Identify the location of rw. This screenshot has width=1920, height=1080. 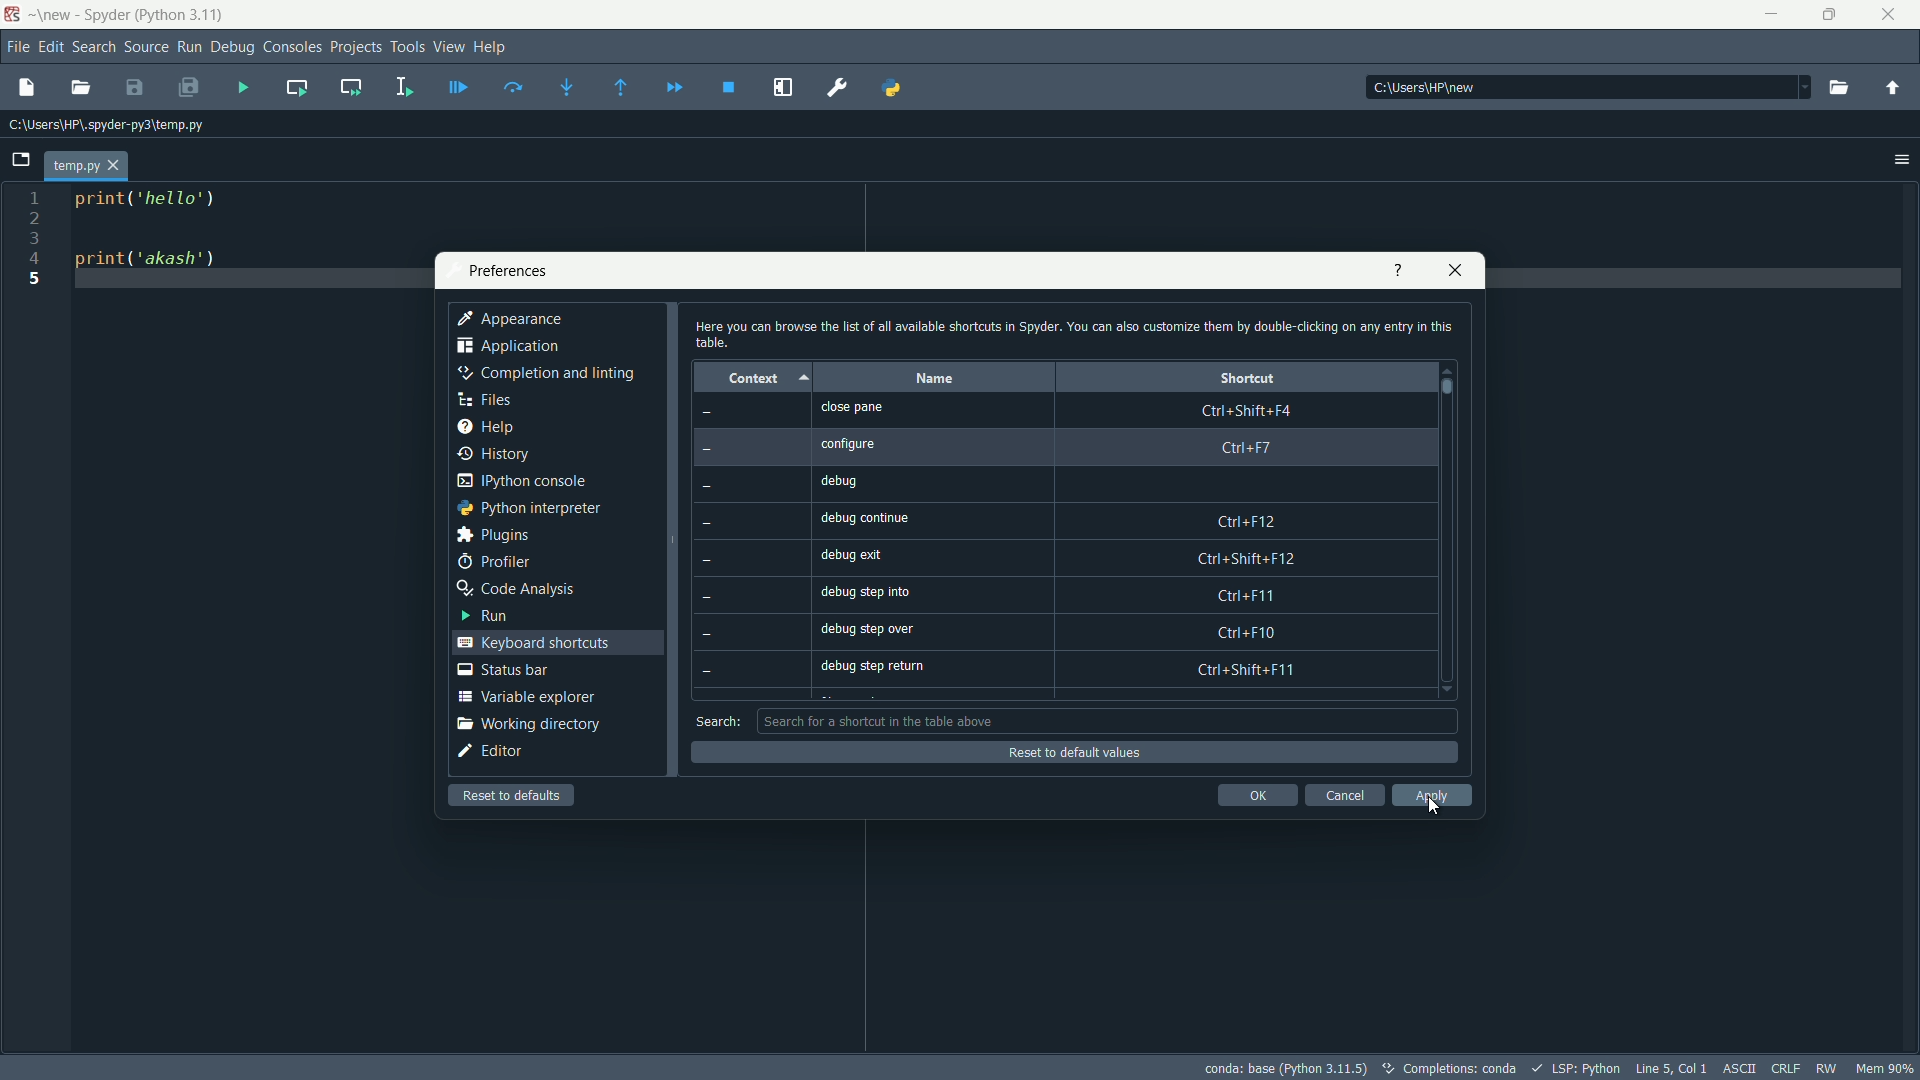
(1827, 1069).